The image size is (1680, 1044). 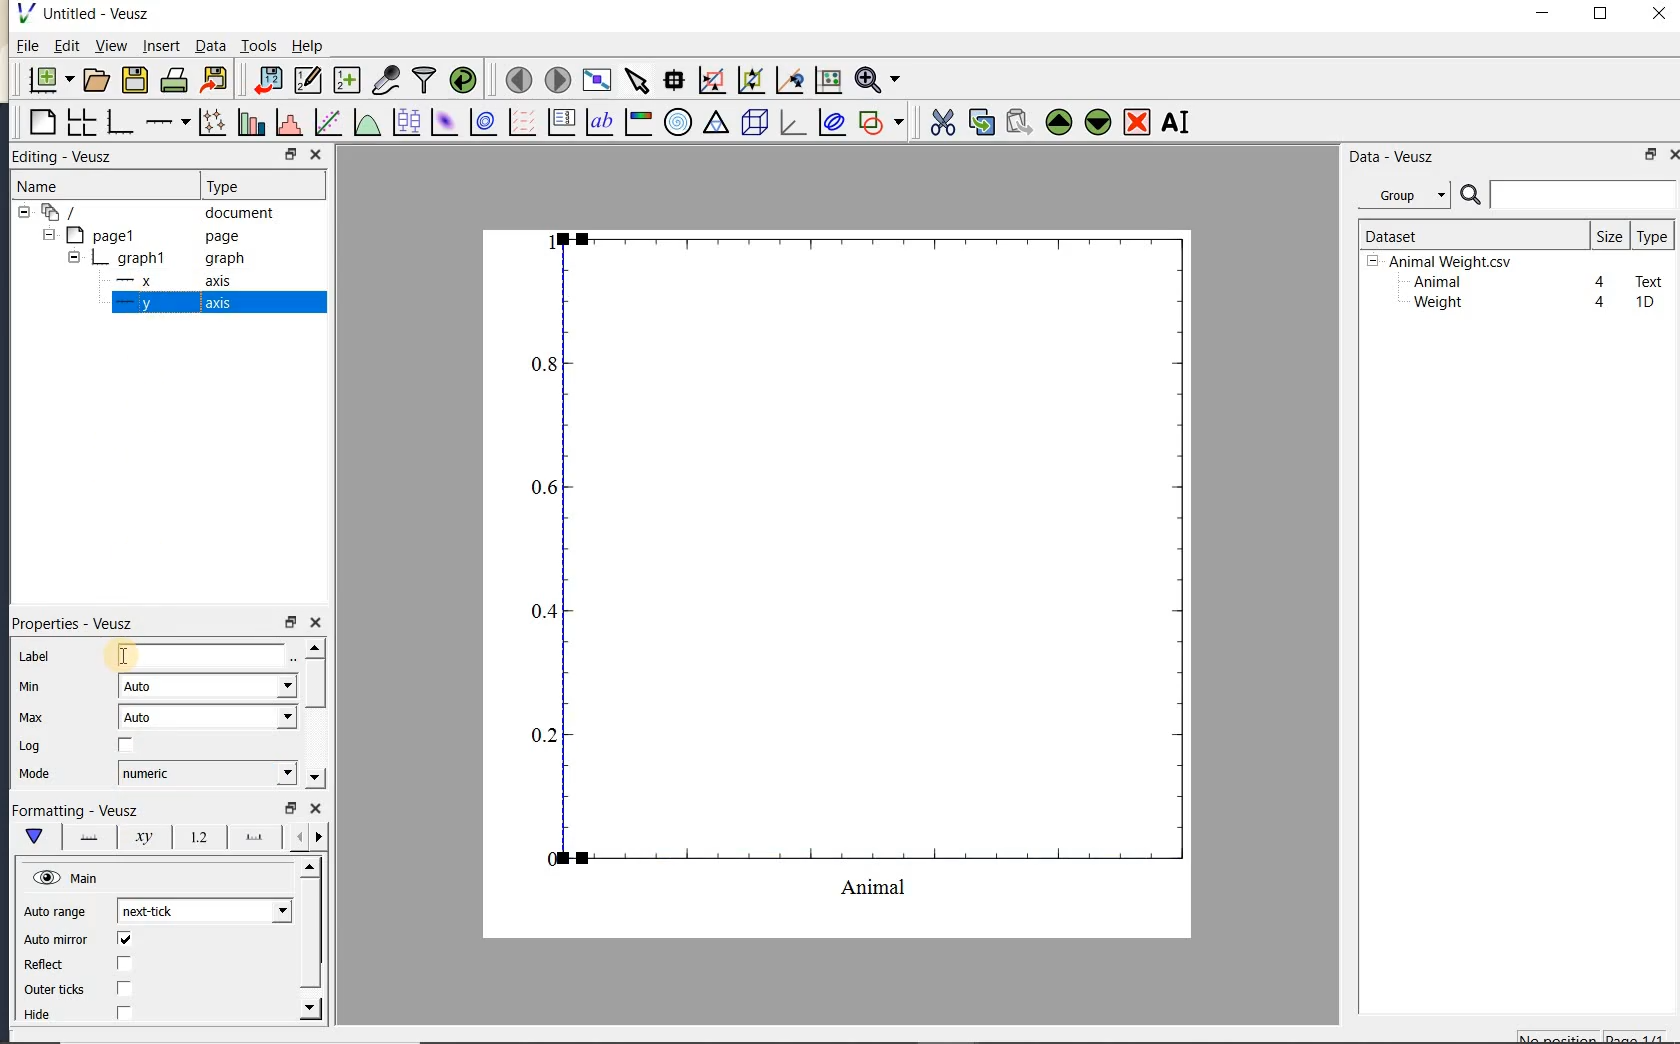 What do you see at coordinates (195, 836) in the screenshot?
I see `tick labels` at bounding box center [195, 836].